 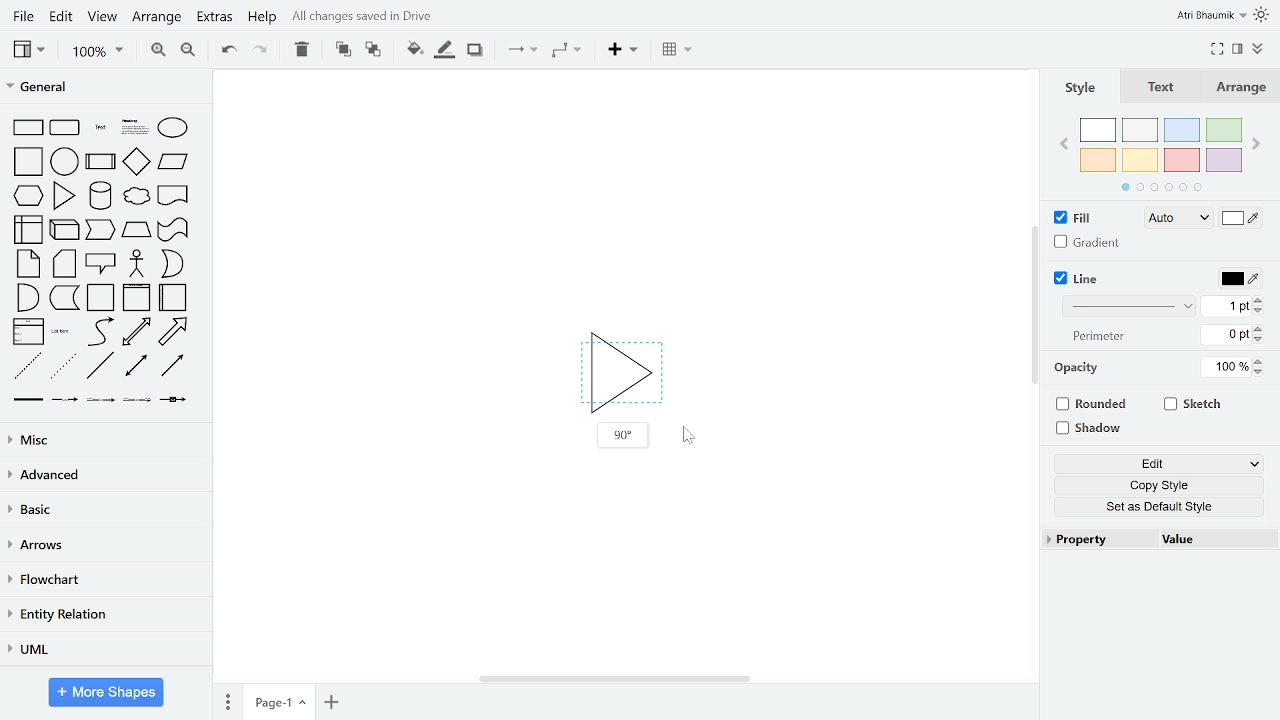 I want to click on actor, so click(x=137, y=264).